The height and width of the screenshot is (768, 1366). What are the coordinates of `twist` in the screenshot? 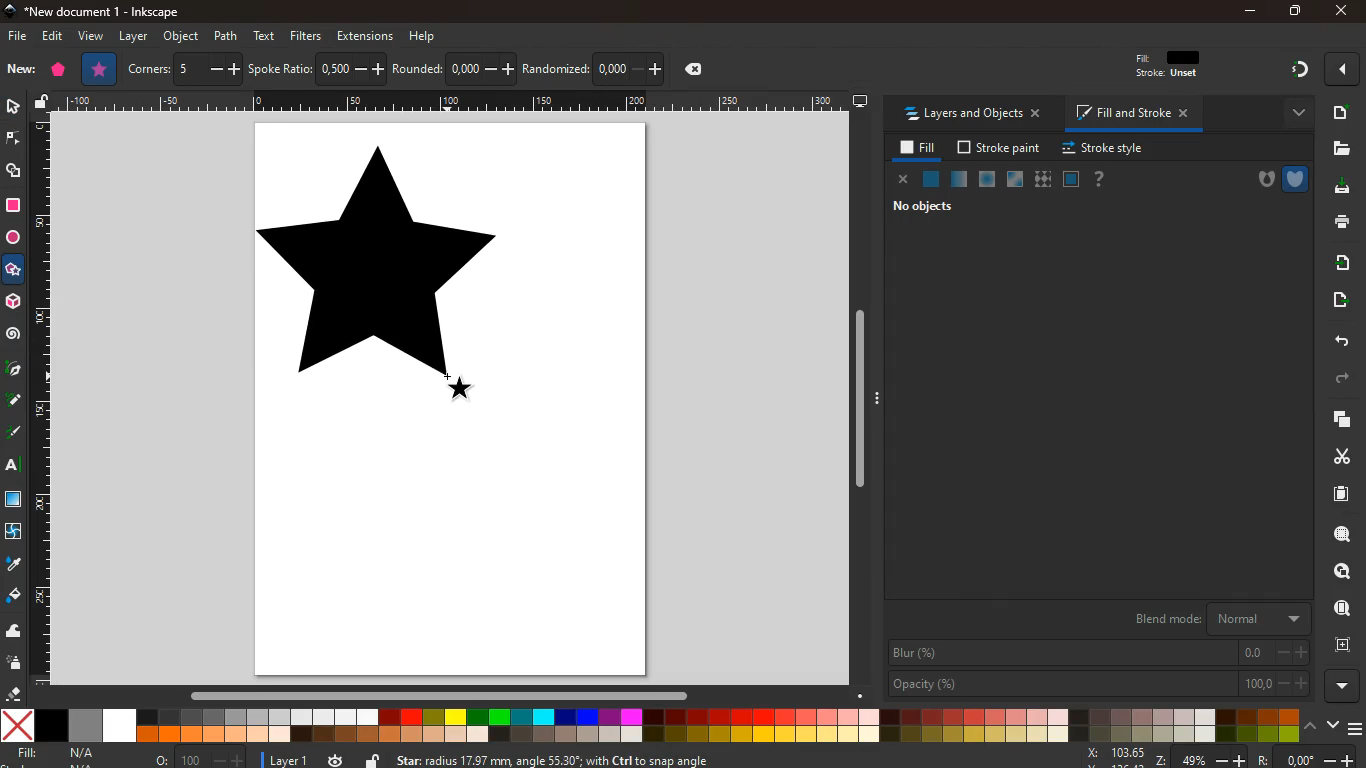 It's located at (15, 533).